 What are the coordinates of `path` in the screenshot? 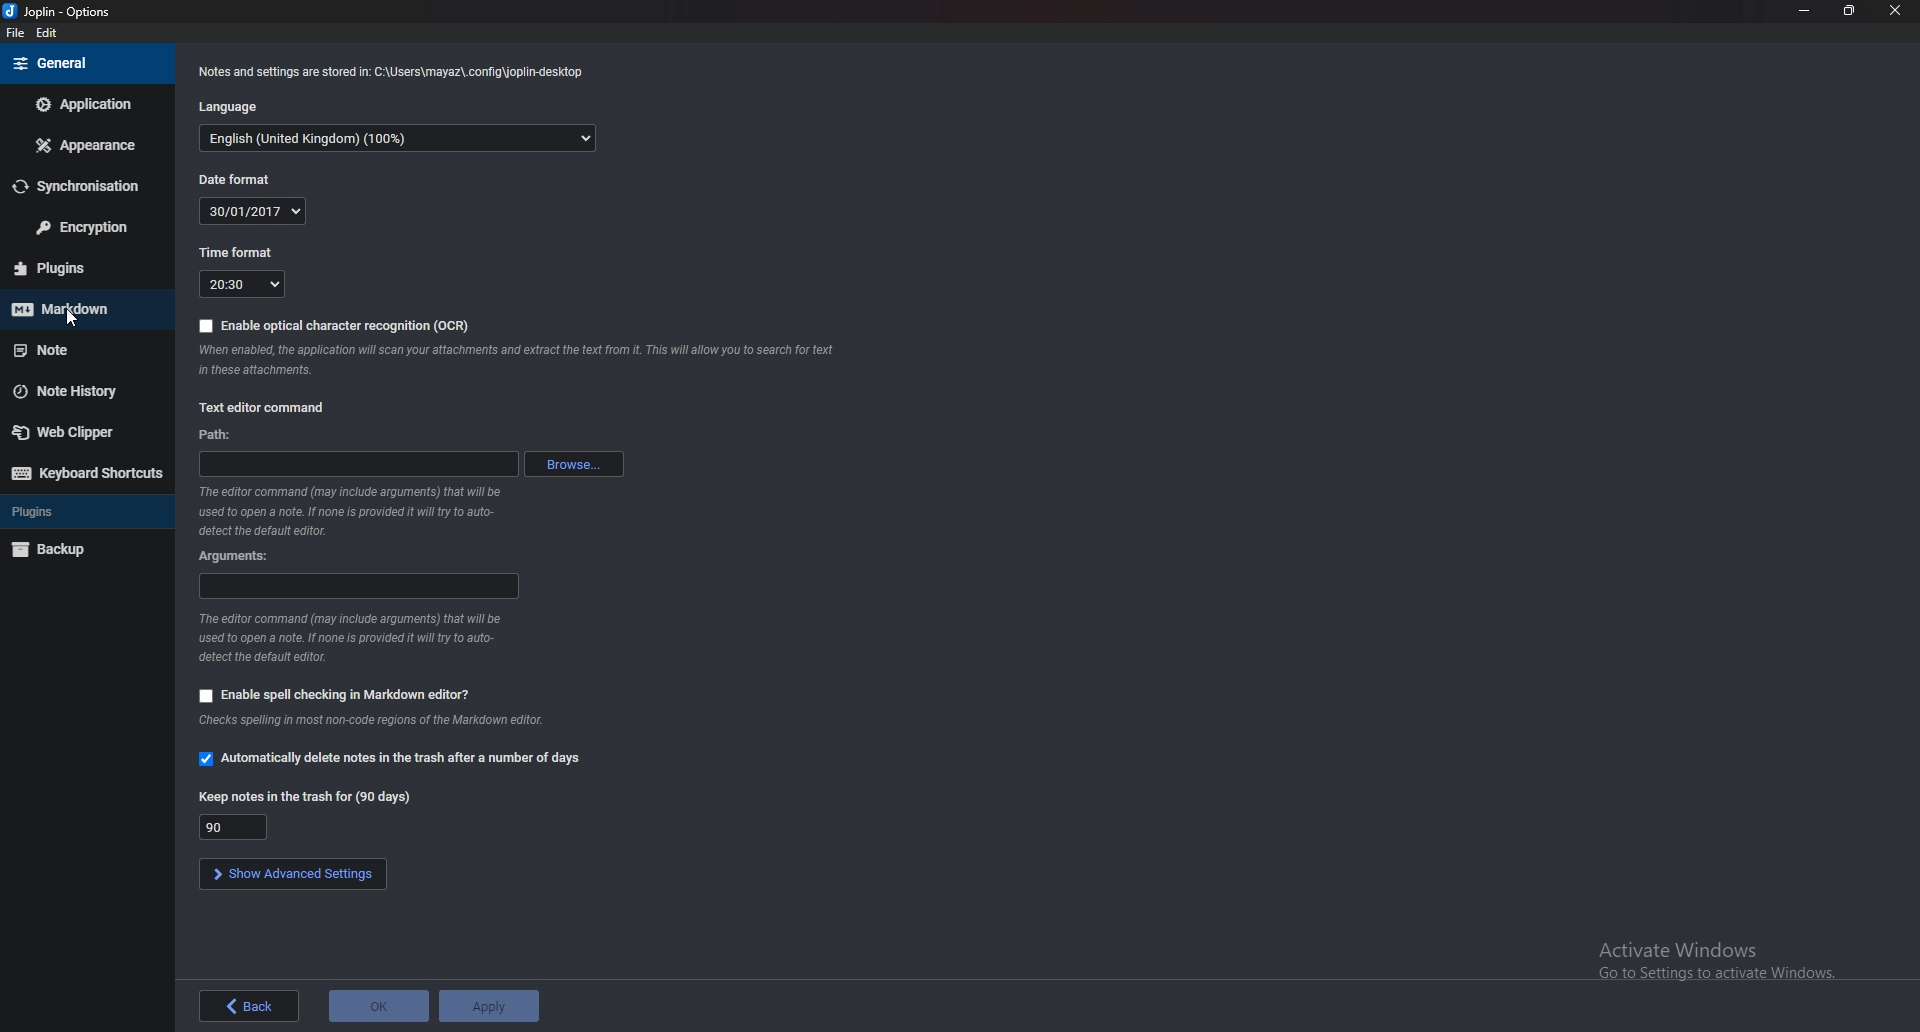 It's located at (215, 434).